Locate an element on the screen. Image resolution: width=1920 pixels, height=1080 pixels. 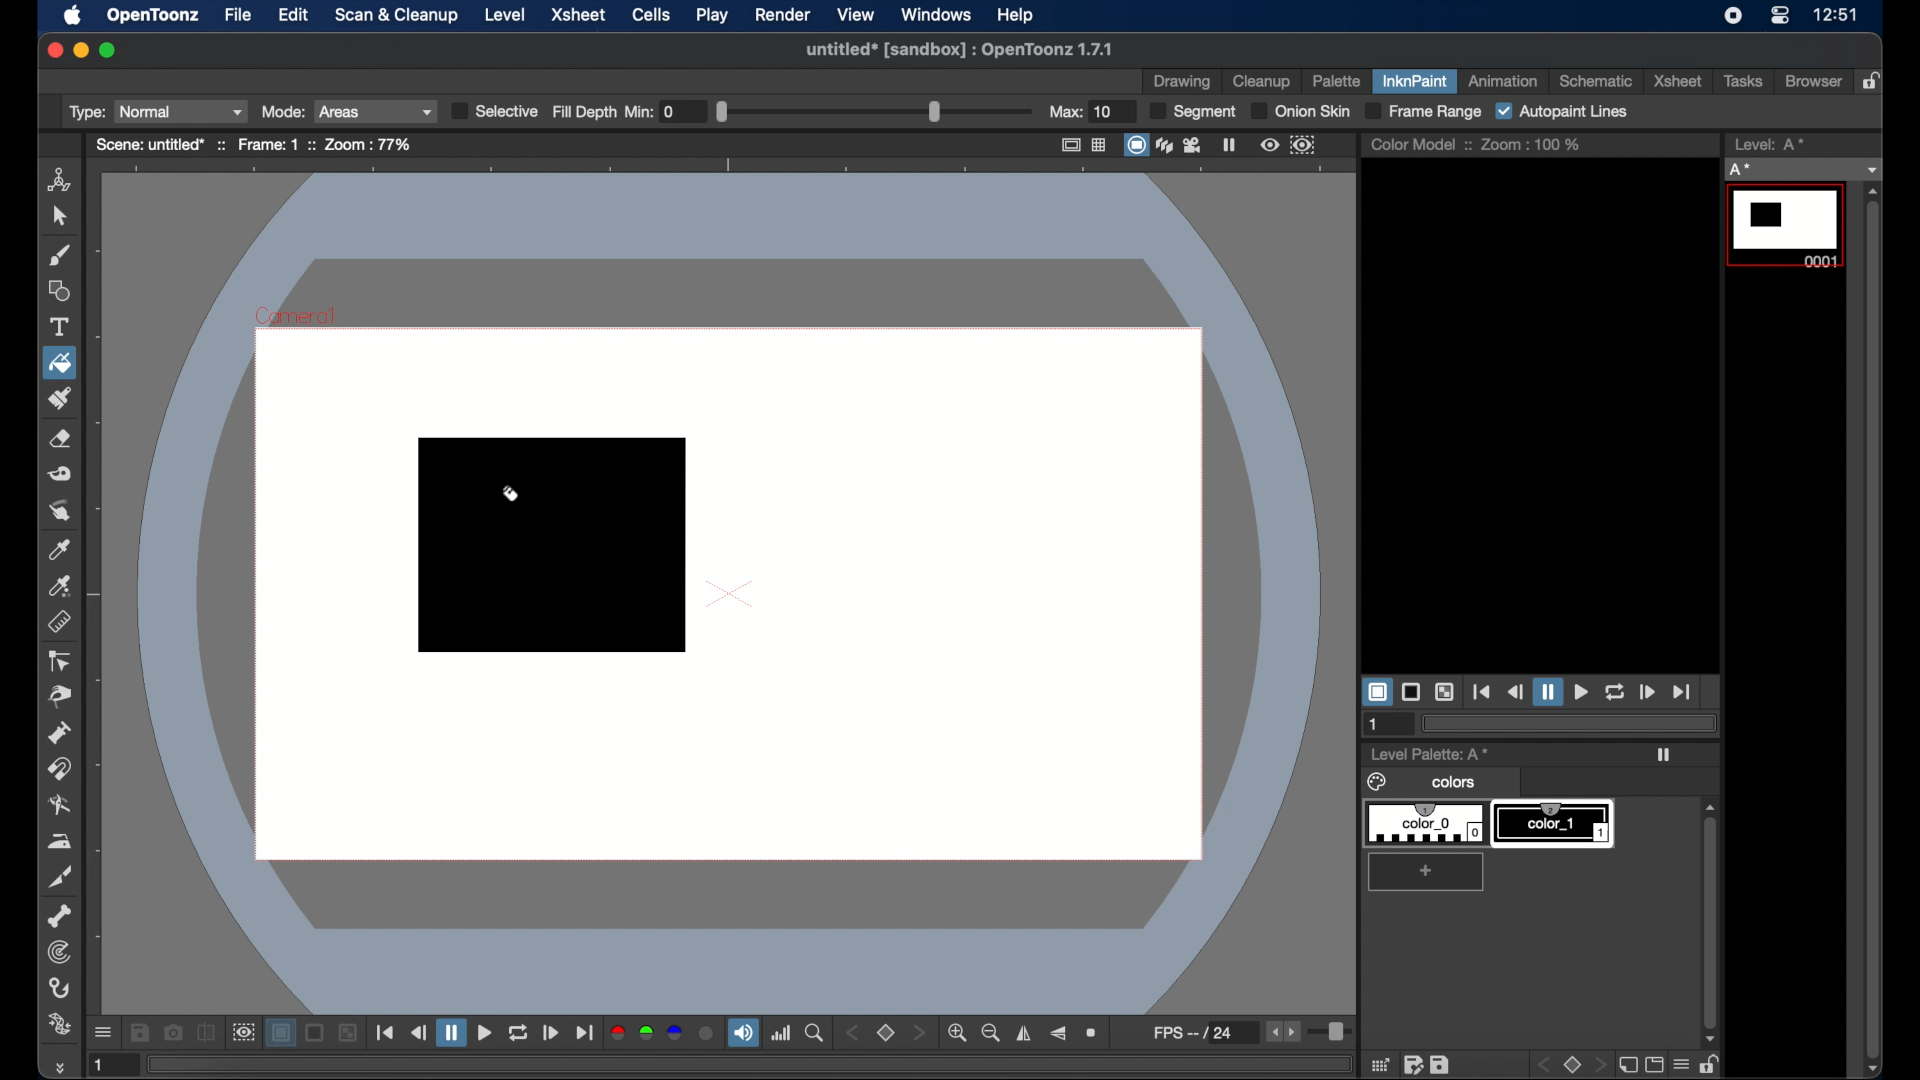
zoom : 100% is located at coordinates (1531, 144).